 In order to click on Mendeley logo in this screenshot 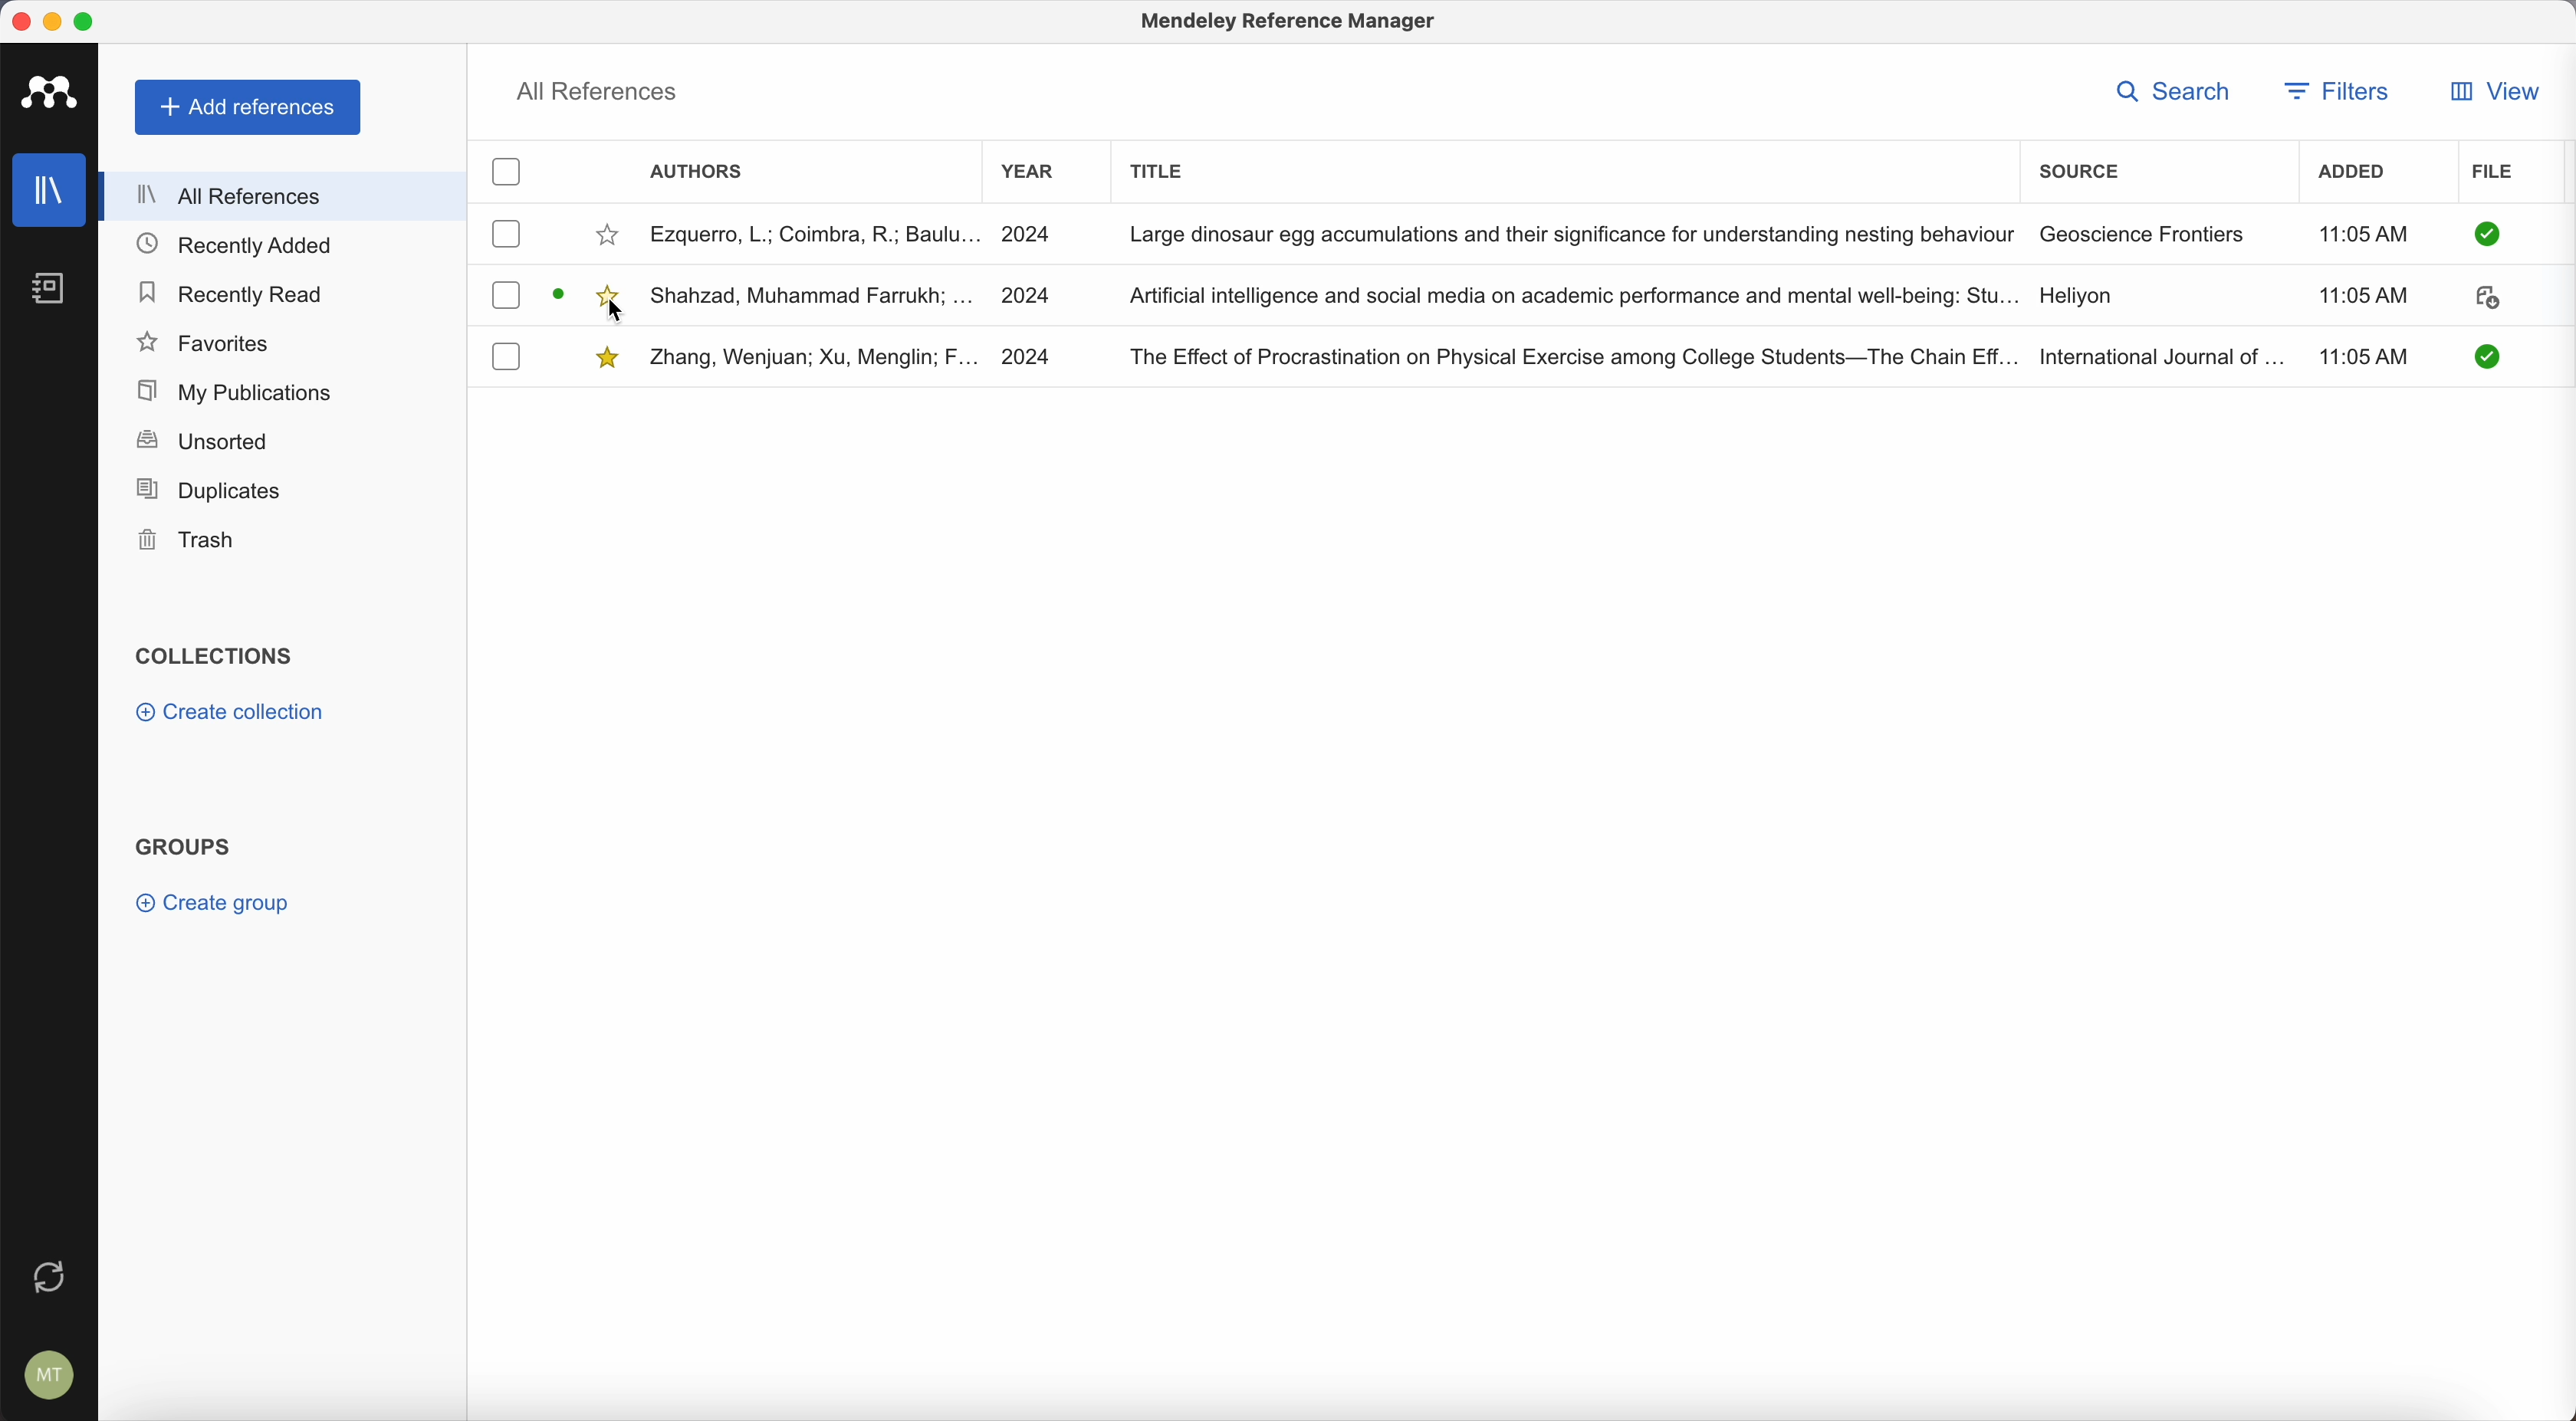, I will do `click(55, 95)`.